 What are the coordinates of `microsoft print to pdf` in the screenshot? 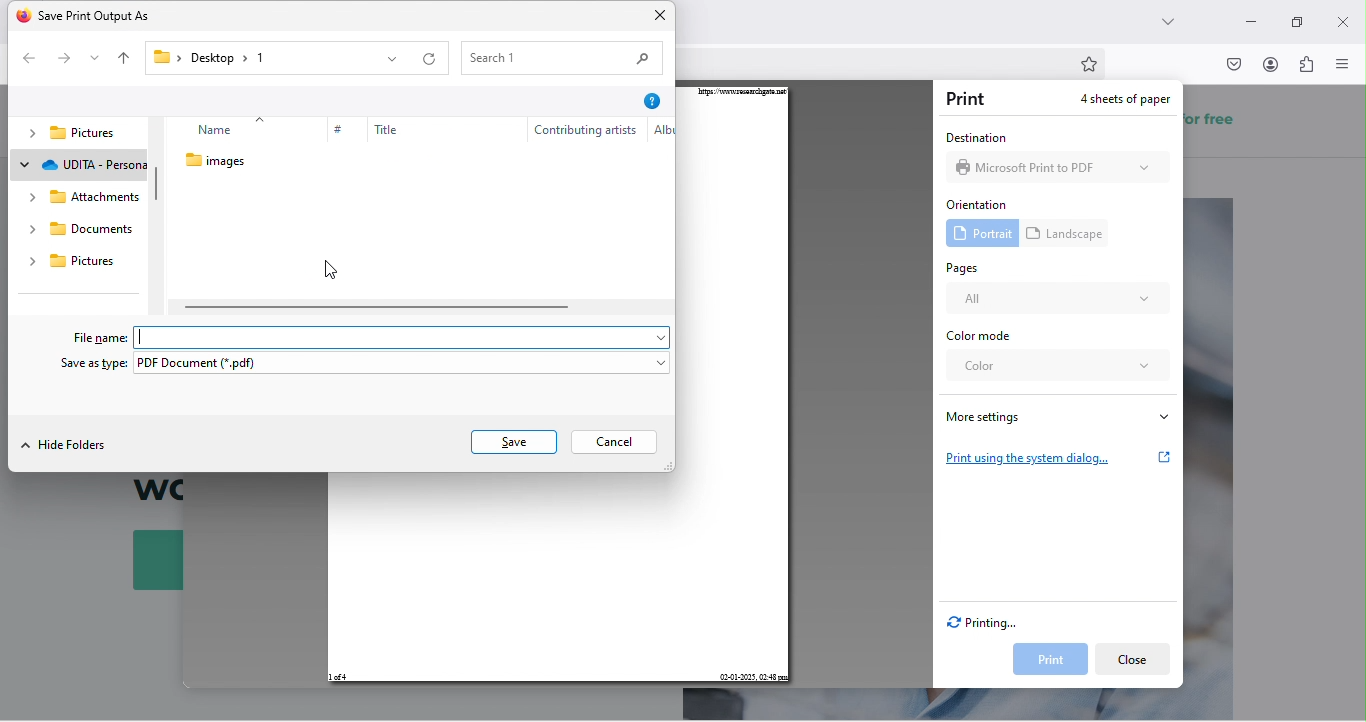 It's located at (1958, 318).